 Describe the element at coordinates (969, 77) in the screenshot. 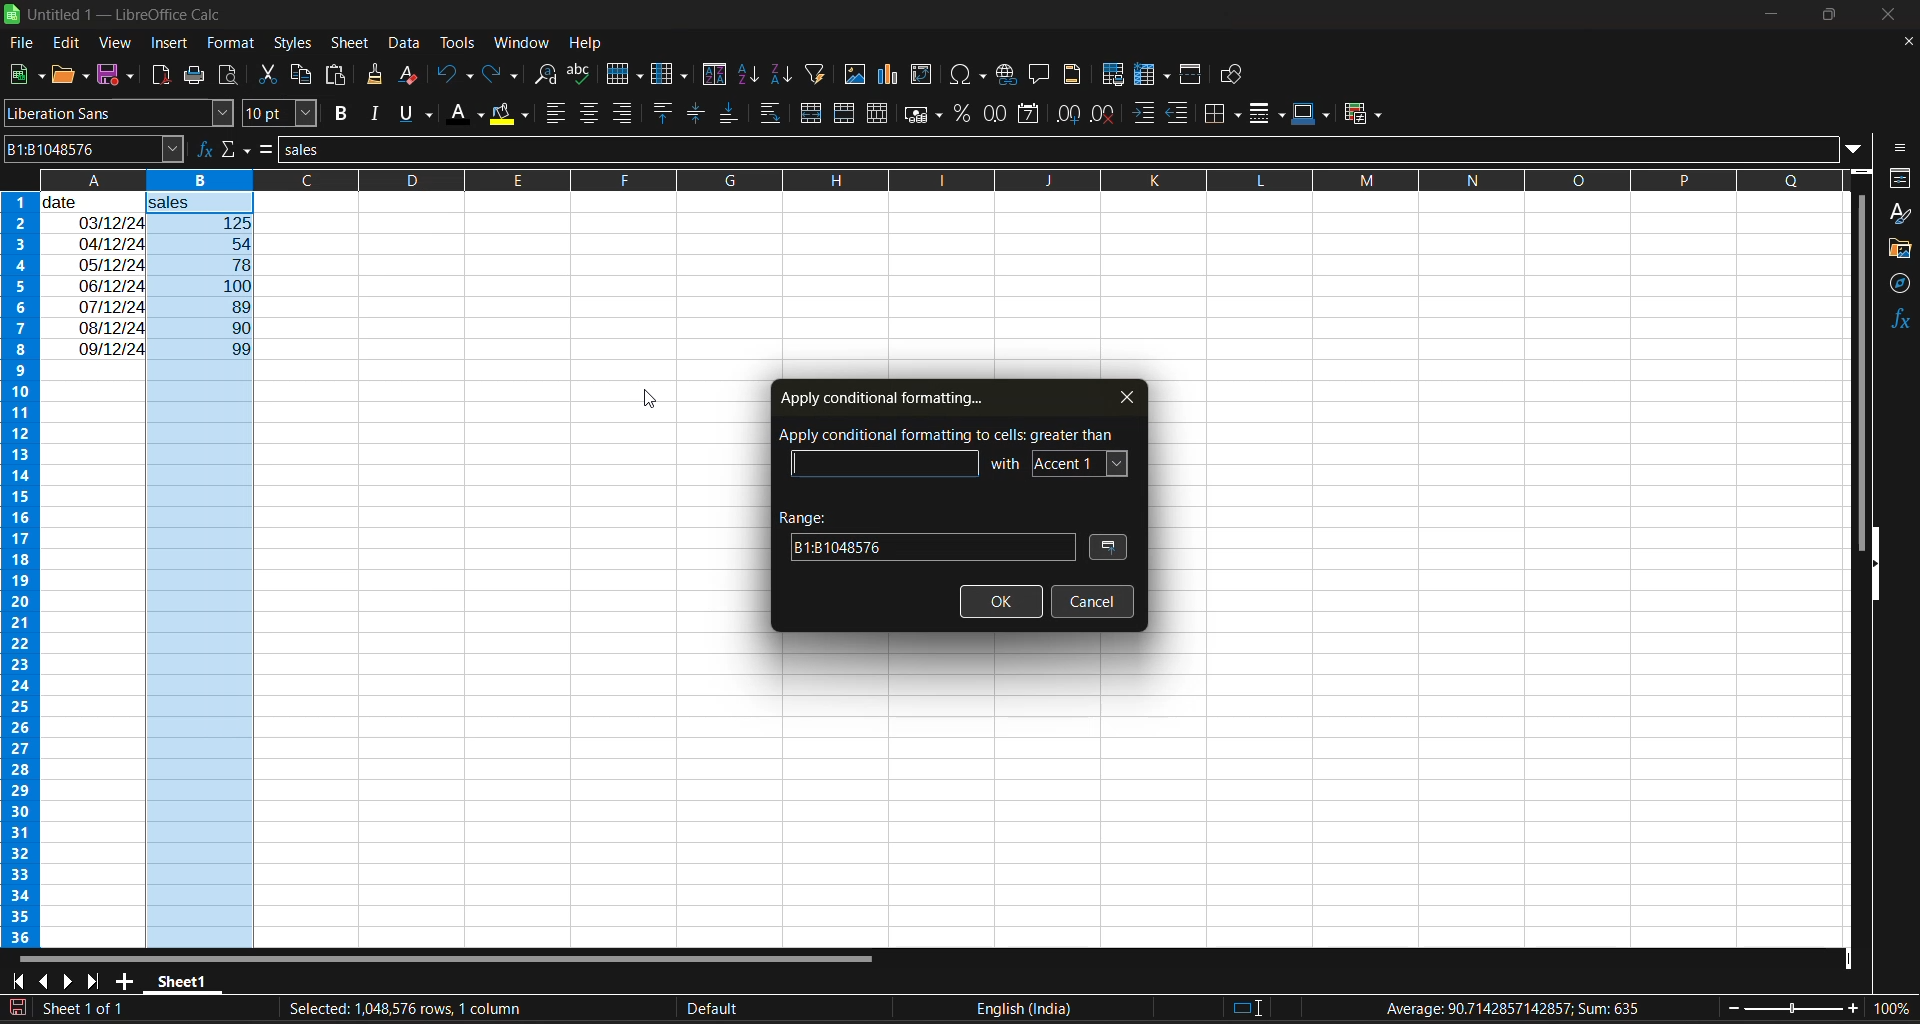

I see `insert special characters` at that location.